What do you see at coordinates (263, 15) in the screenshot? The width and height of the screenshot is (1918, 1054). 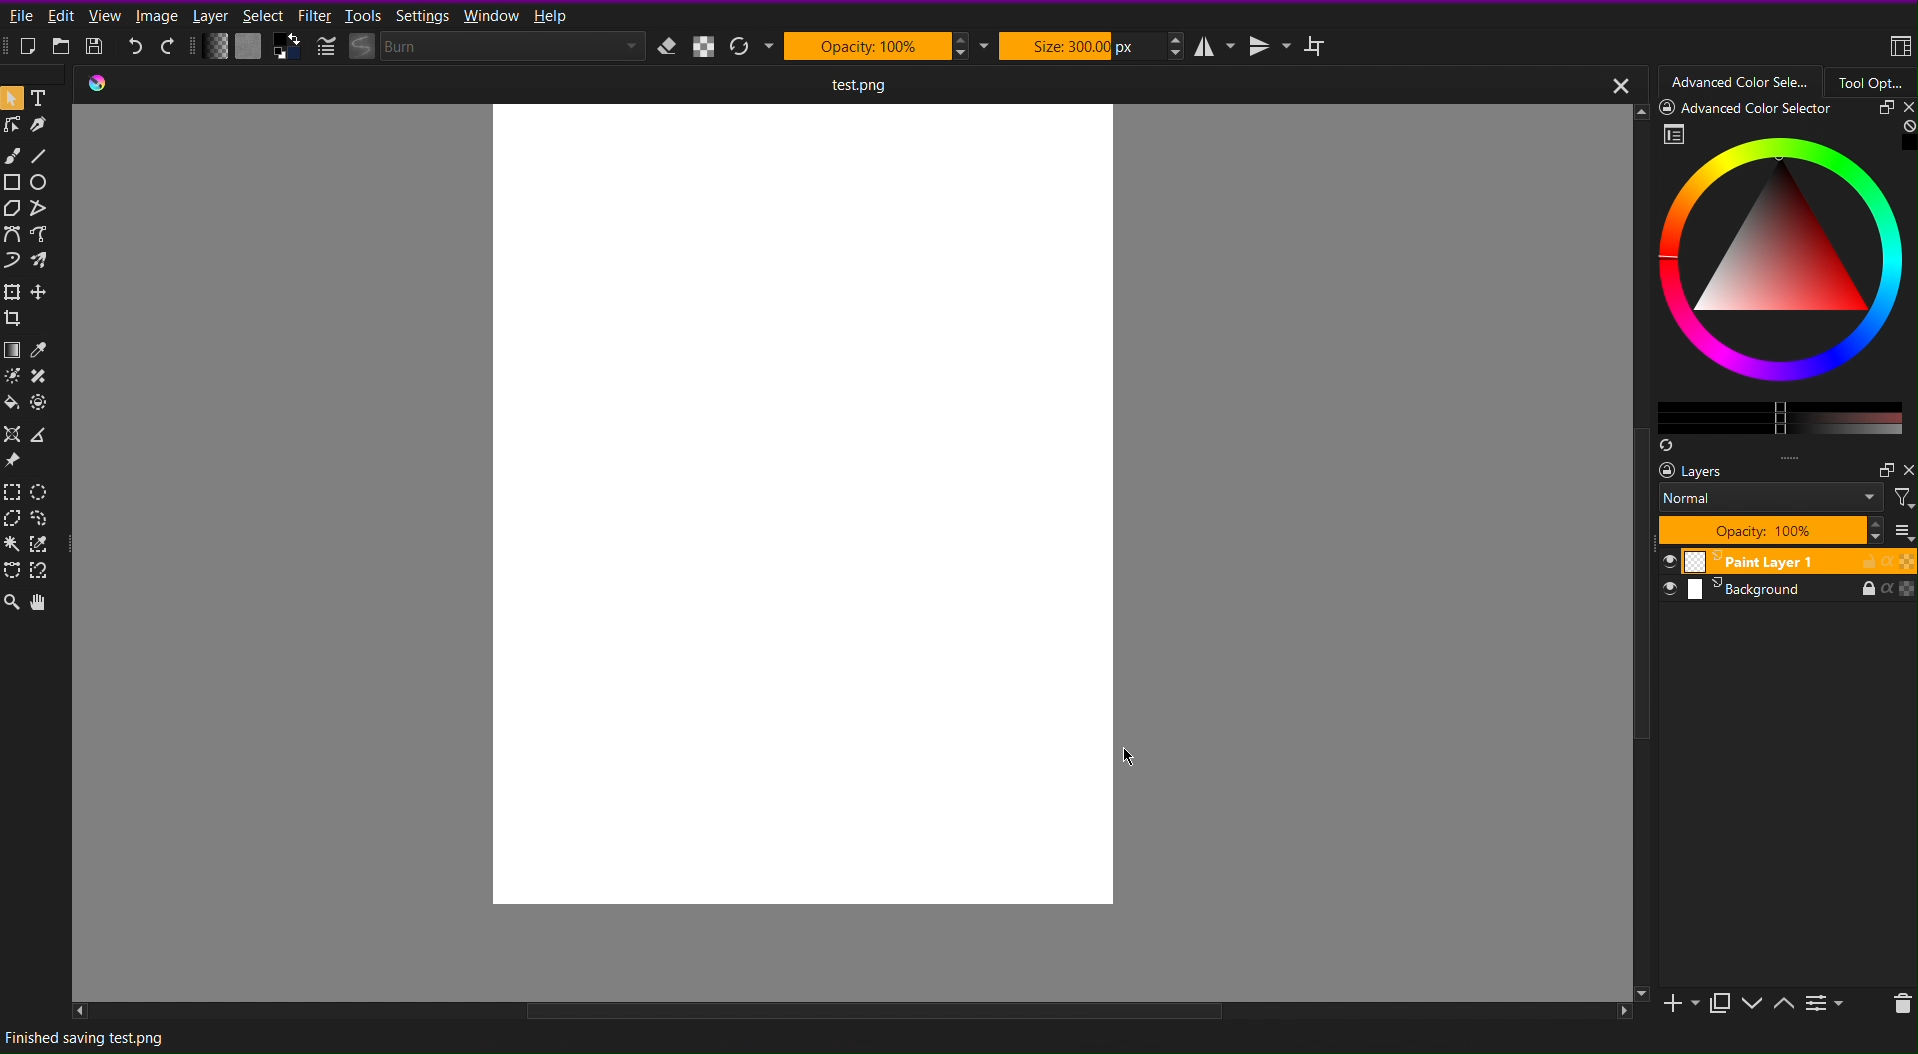 I see `Select` at bounding box center [263, 15].